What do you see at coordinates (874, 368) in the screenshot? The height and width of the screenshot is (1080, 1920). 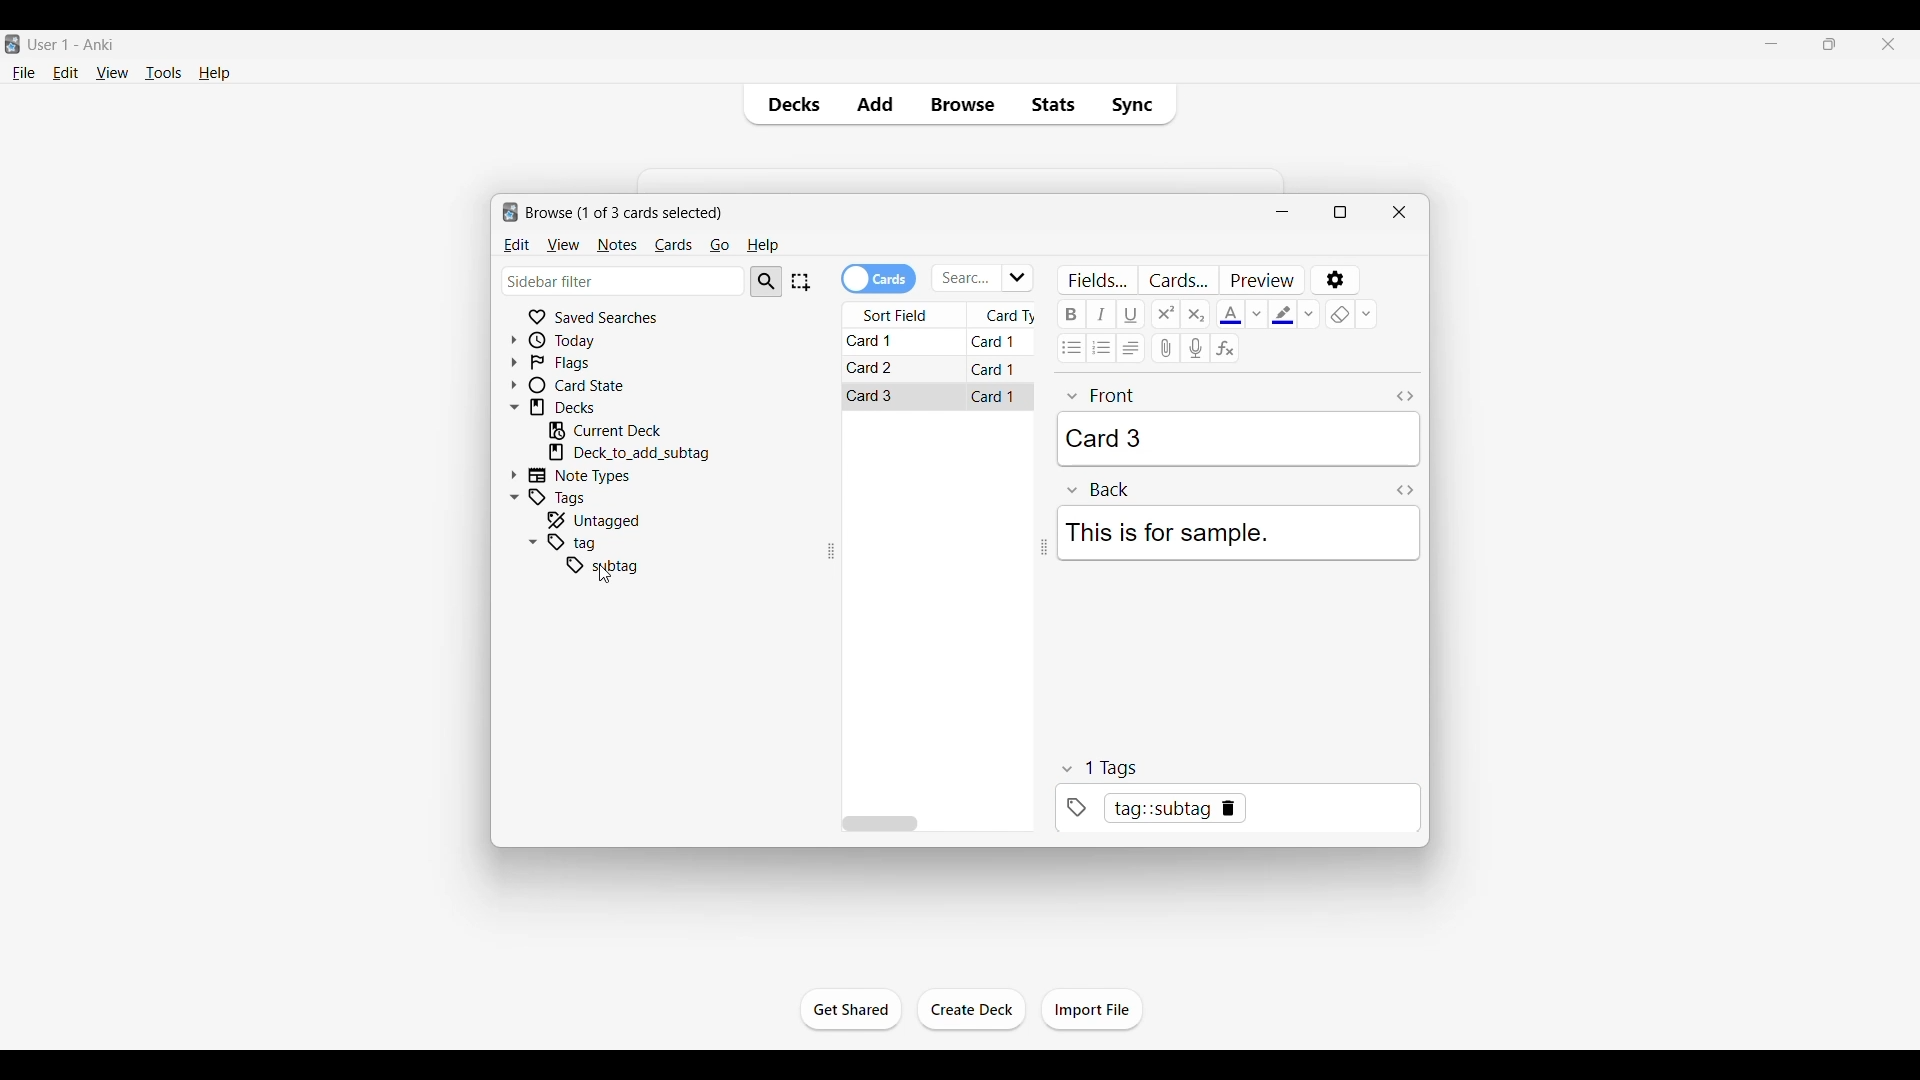 I see `Card 2` at bounding box center [874, 368].